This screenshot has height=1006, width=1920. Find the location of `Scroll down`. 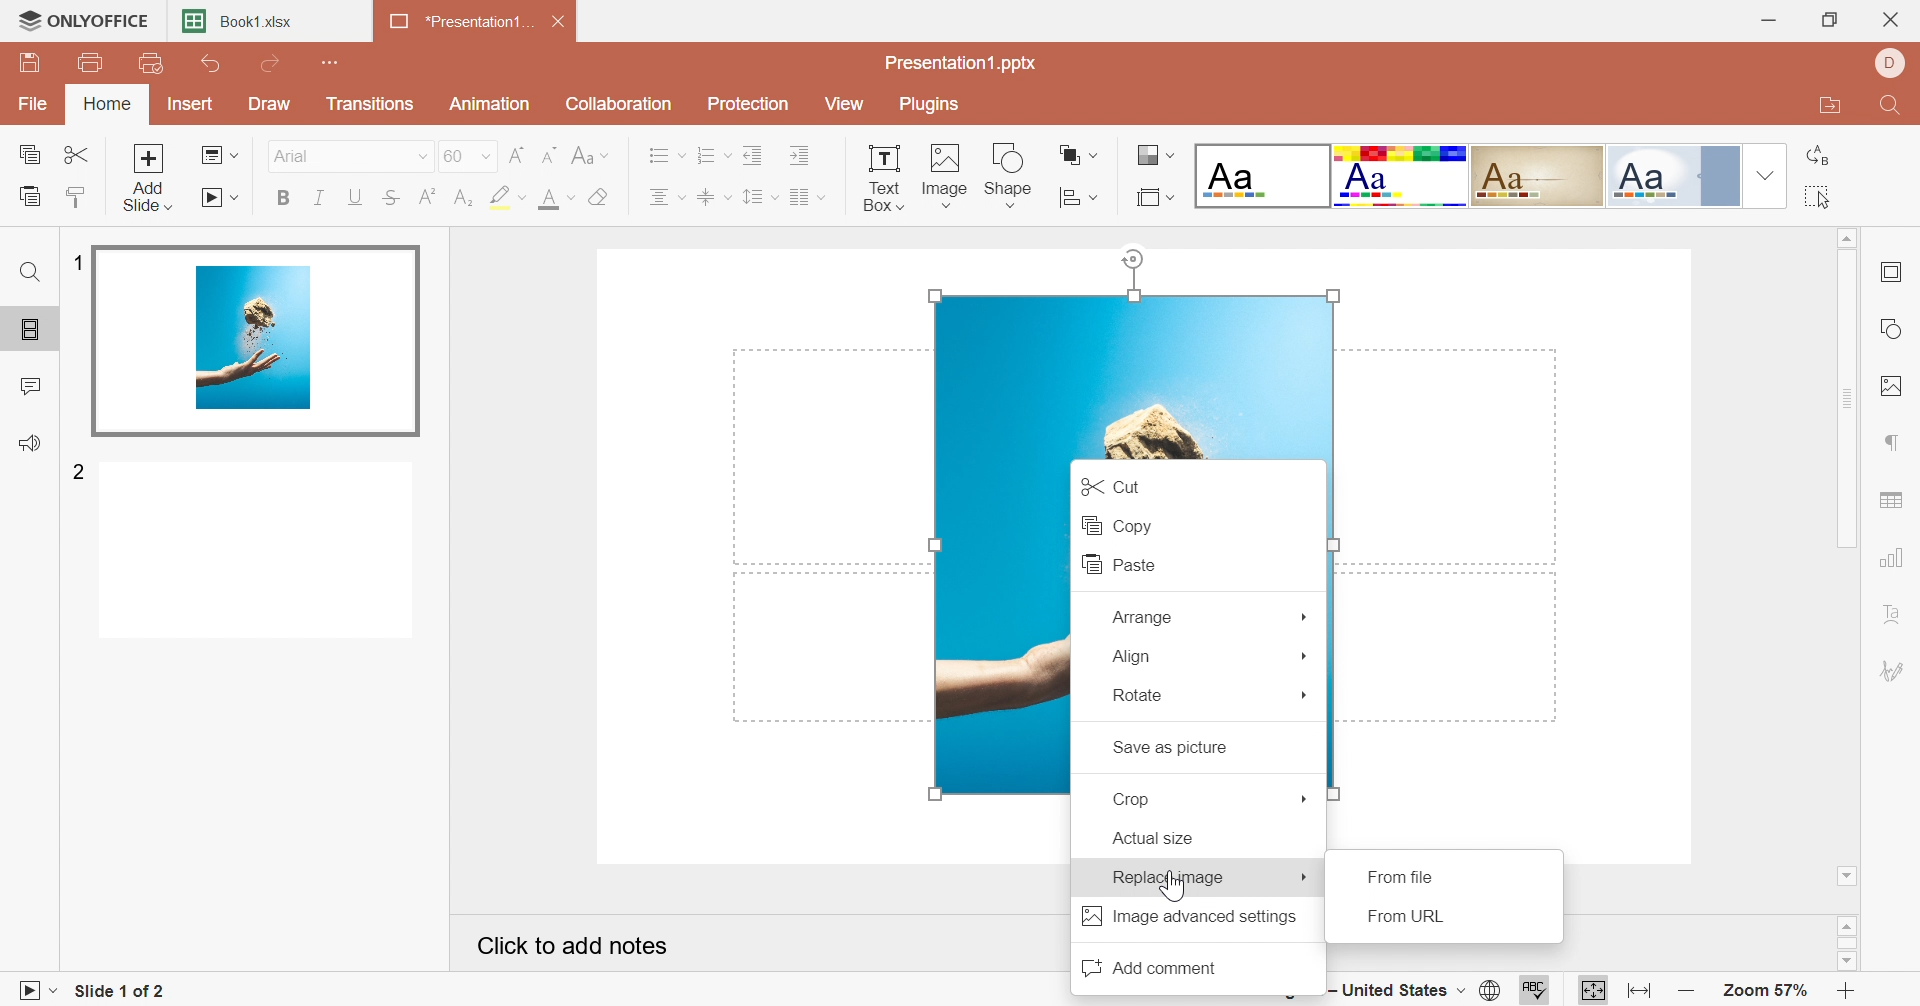

Scroll down is located at coordinates (1847, 876).